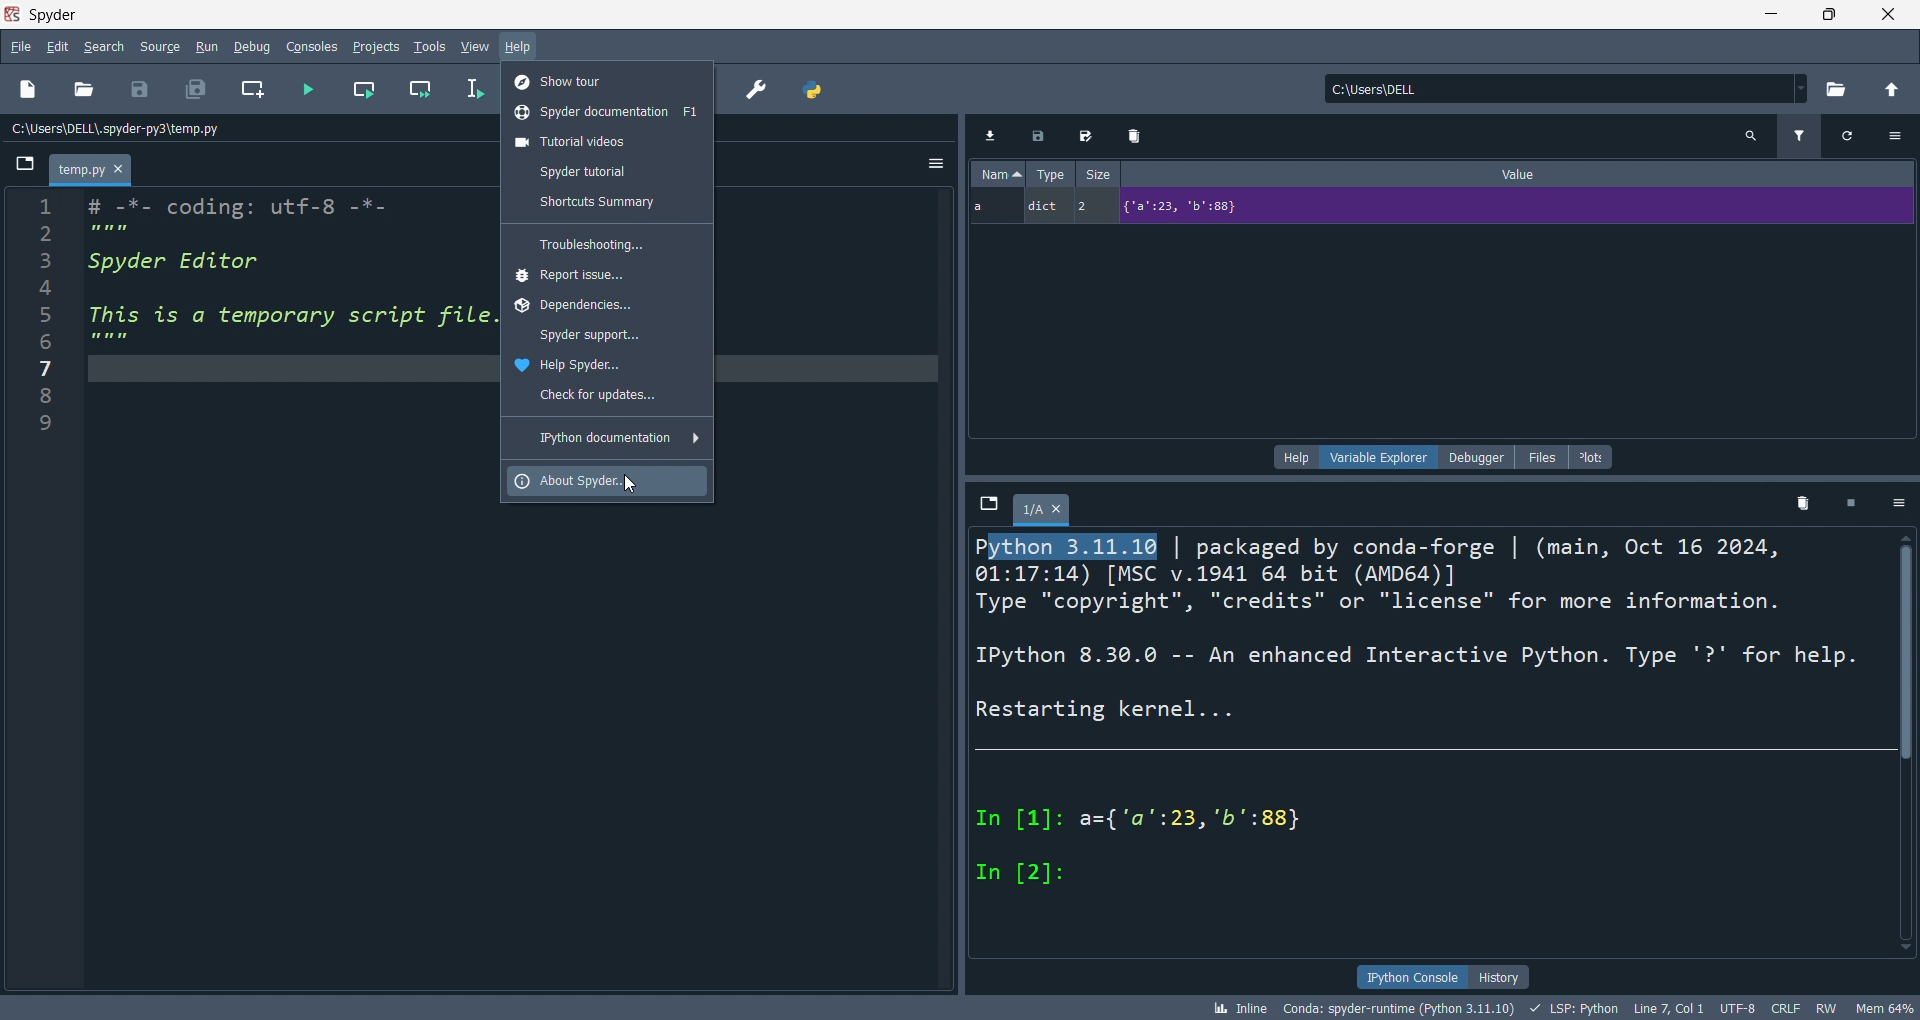  What do you see at coordinates (473, 90) in the screenshot?
I see `run line` at bounding box center [473, 90].